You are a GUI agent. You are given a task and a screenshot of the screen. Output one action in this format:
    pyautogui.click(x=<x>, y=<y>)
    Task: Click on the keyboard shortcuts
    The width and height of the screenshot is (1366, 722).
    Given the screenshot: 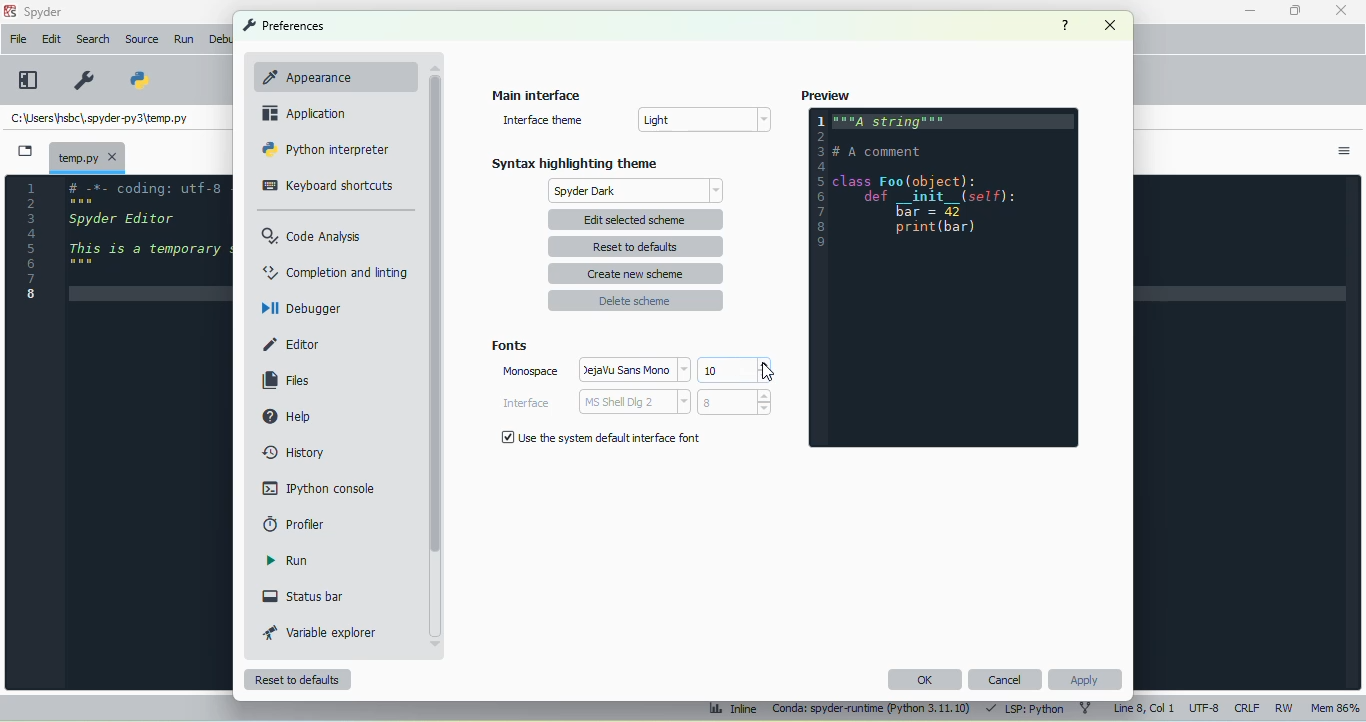 What is the action you would take?
    pyautogui.click(x=328, y=186)
    